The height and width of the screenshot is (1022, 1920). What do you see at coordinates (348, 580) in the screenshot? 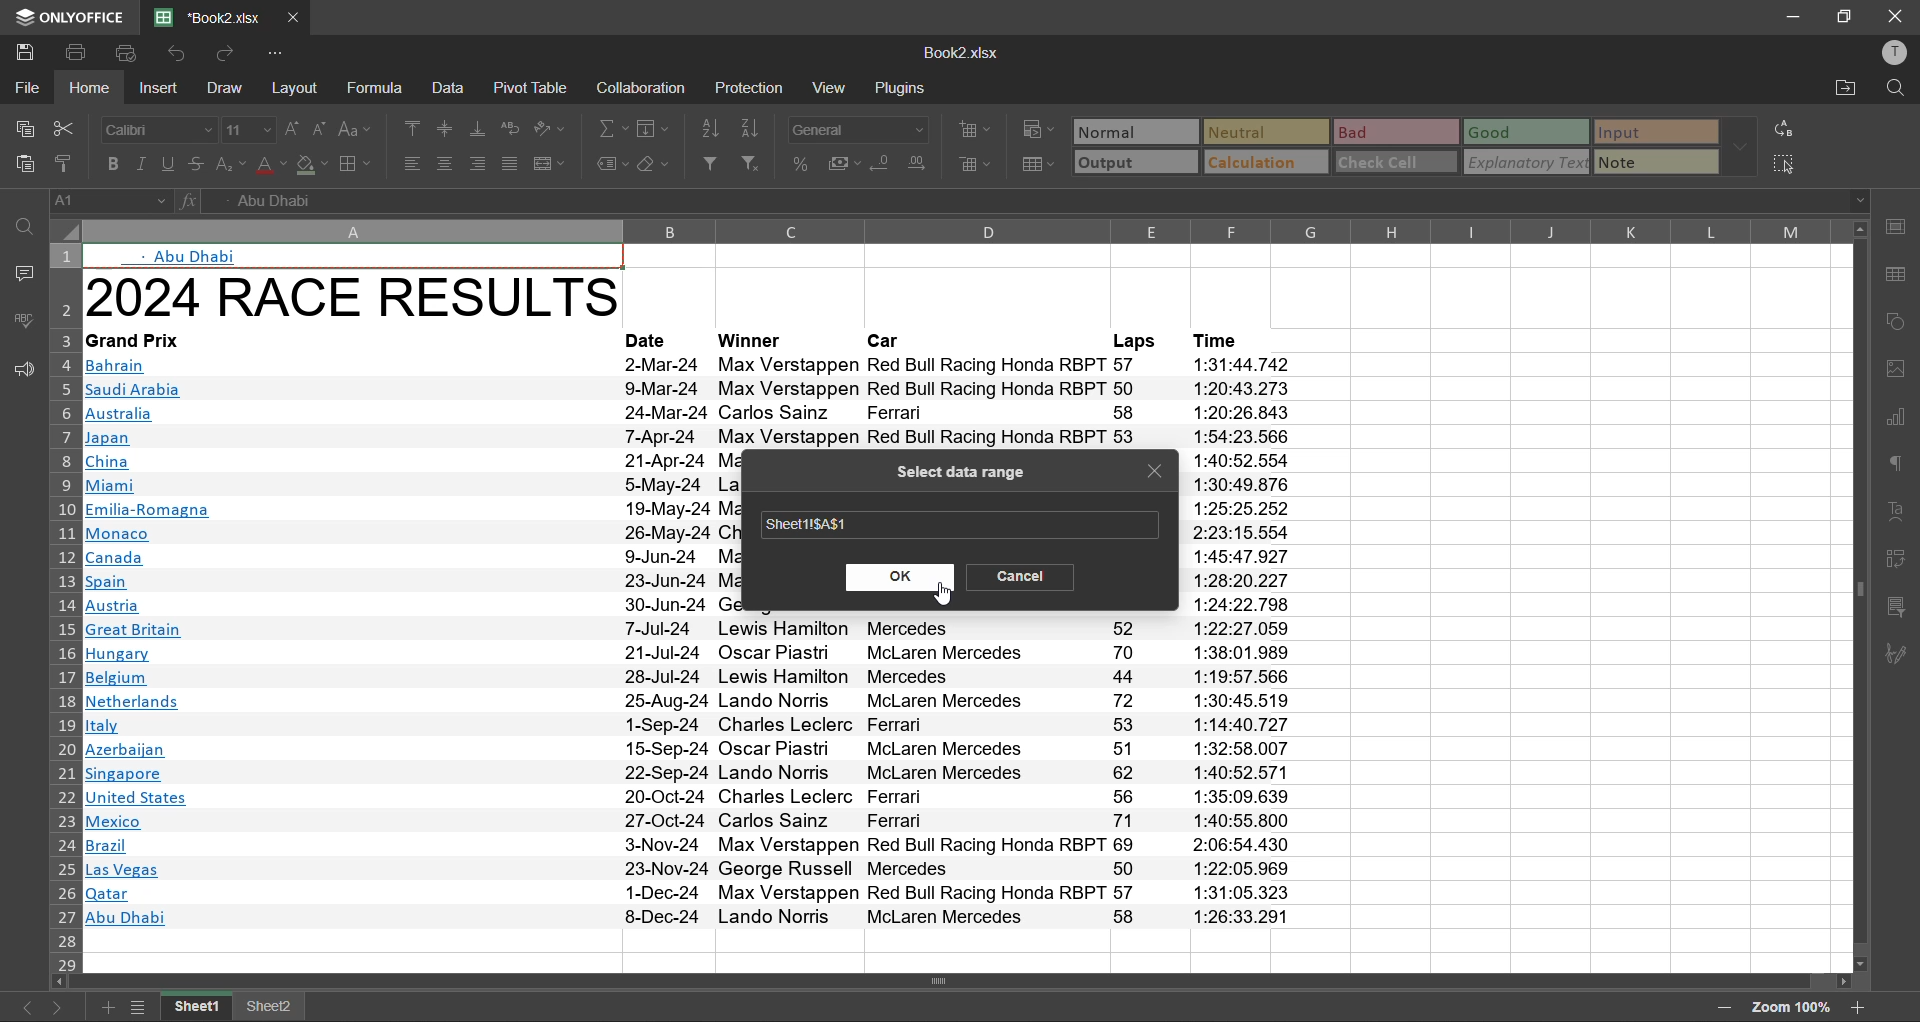
I see `2024 RACE RESULTS~Grand PrixBahrainSaudi ArabiaAustraliaJapanChinaMiamiEmilia-RomagnaMonacoCanadaSpainAustriaGreat BritainHungaryBelgiumNetherlandsItalyAzerbaijanSingaporeUnited StatesMexicoBrazilLas VegasQatarAbu Dhabi` at bounding box center [348, 580].